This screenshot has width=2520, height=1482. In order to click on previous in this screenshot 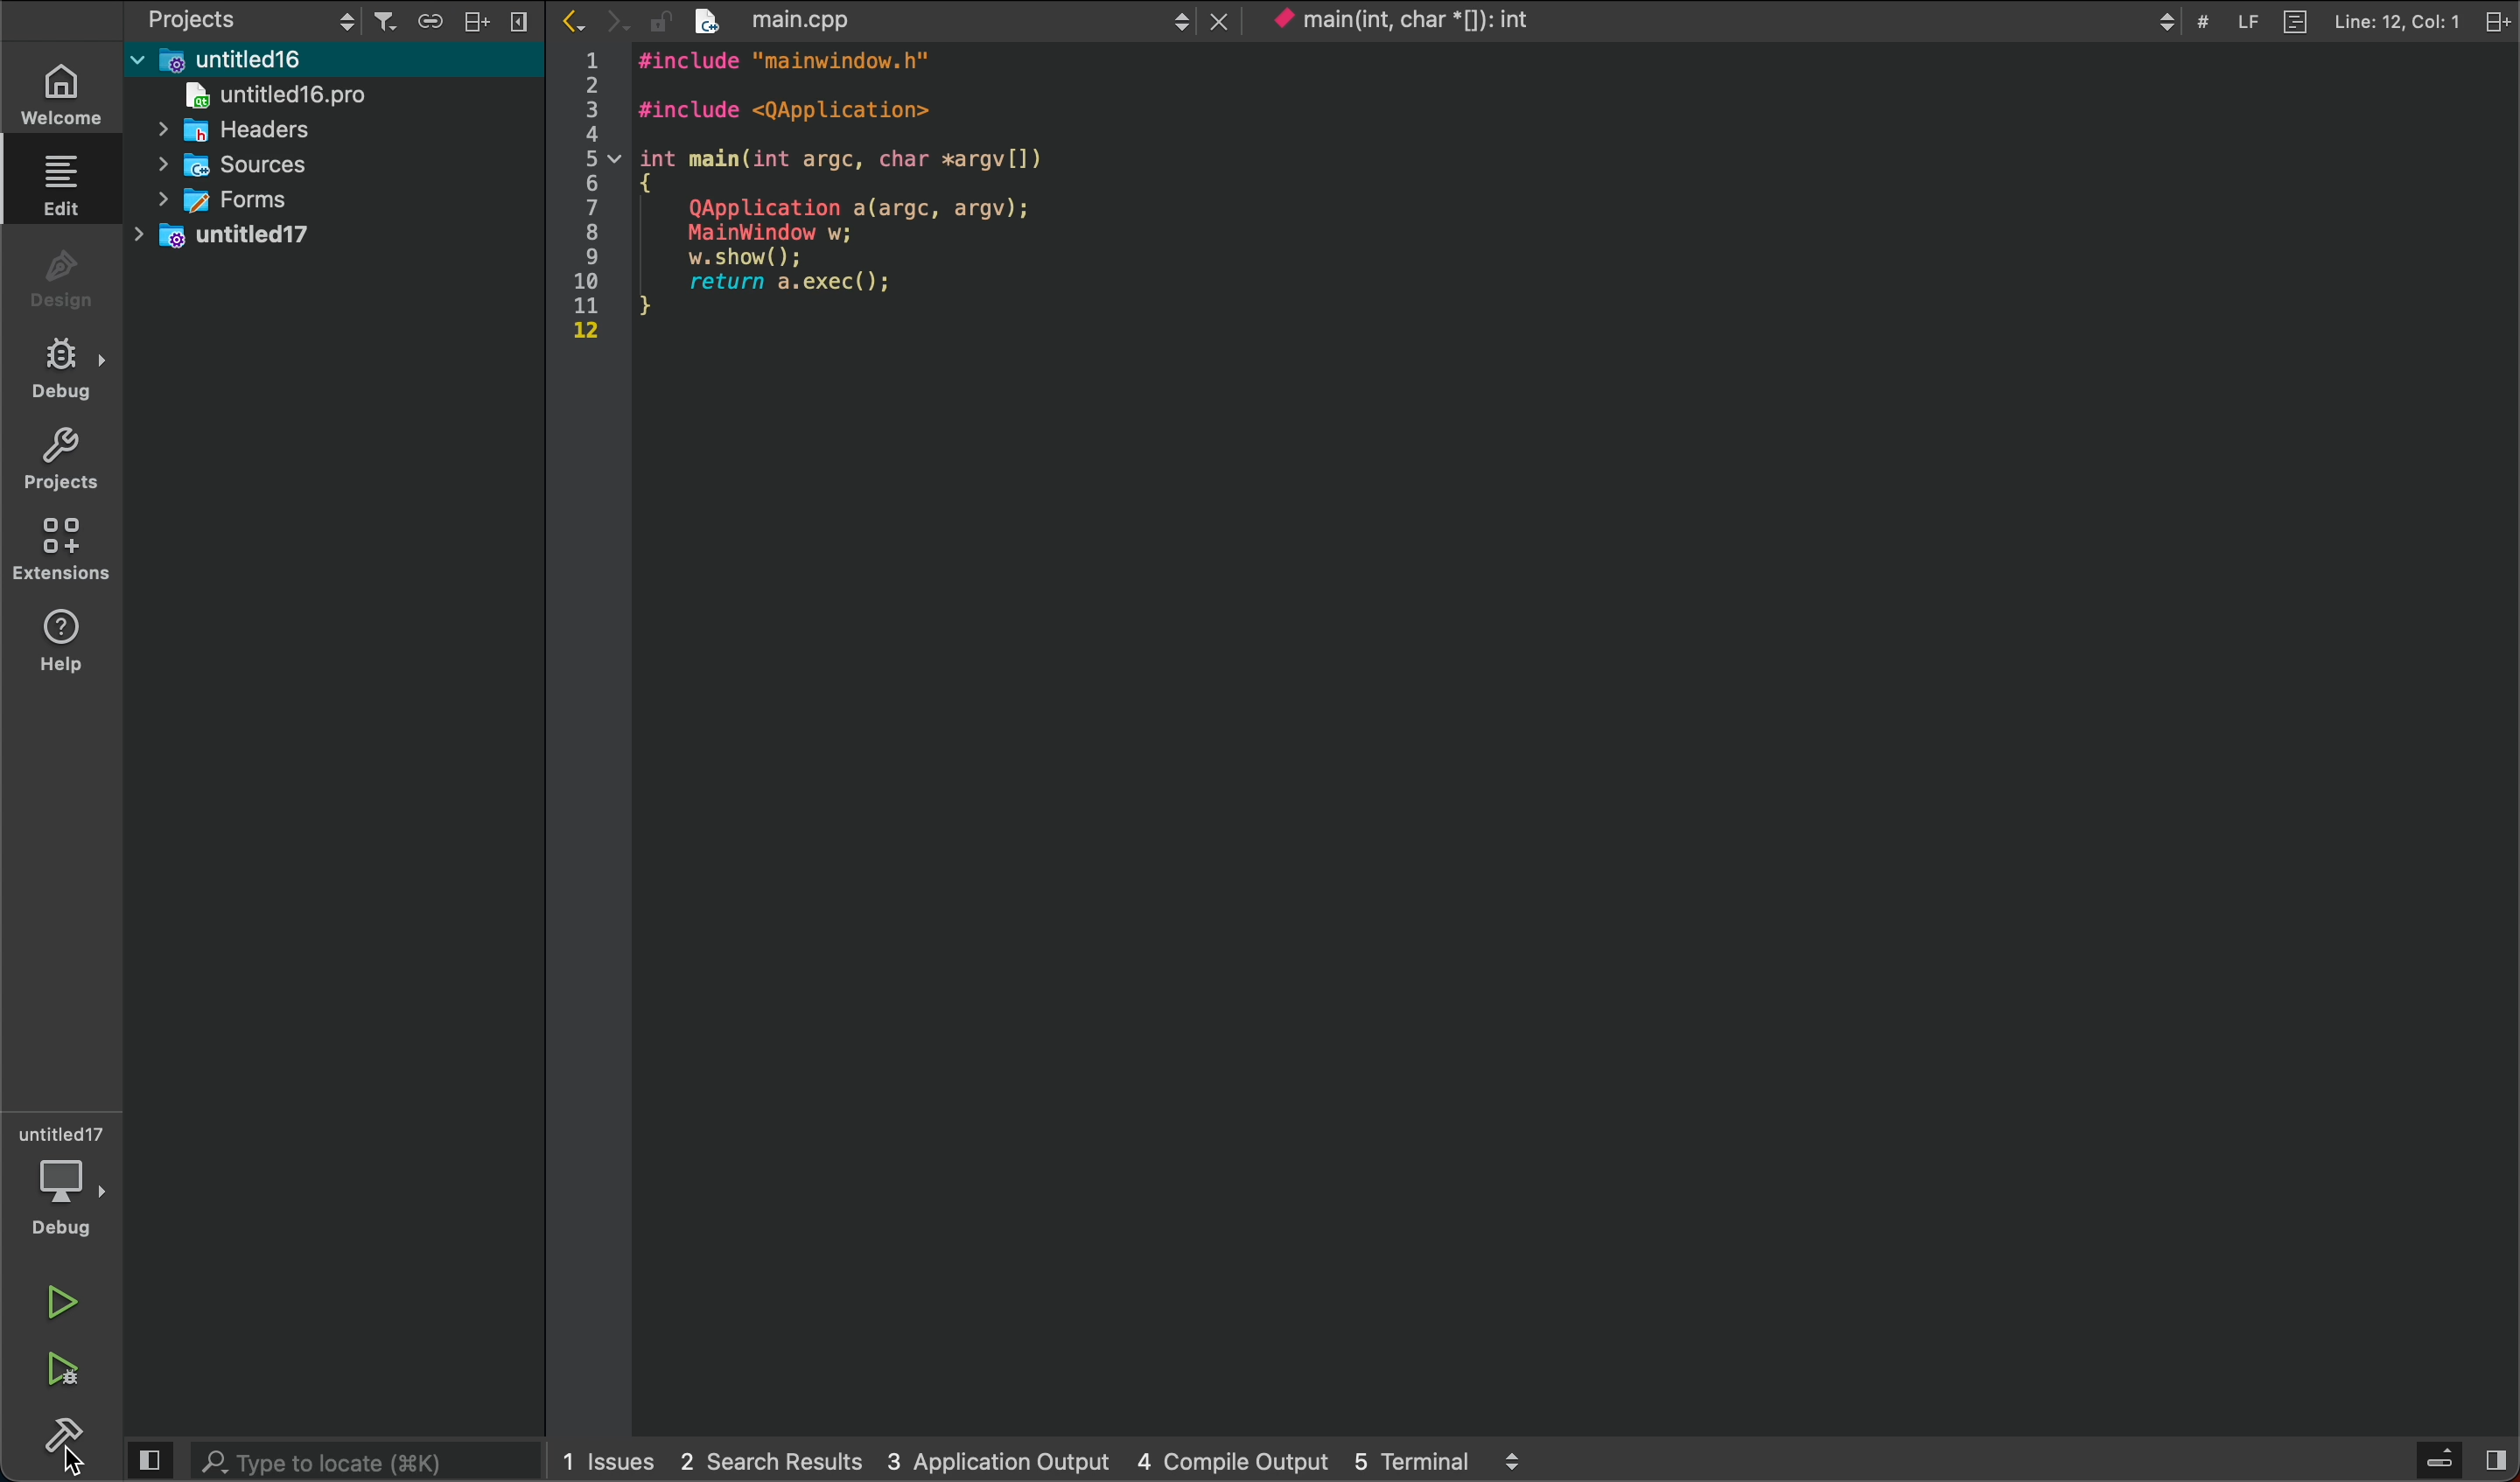, I will do `click(577, 22)`.